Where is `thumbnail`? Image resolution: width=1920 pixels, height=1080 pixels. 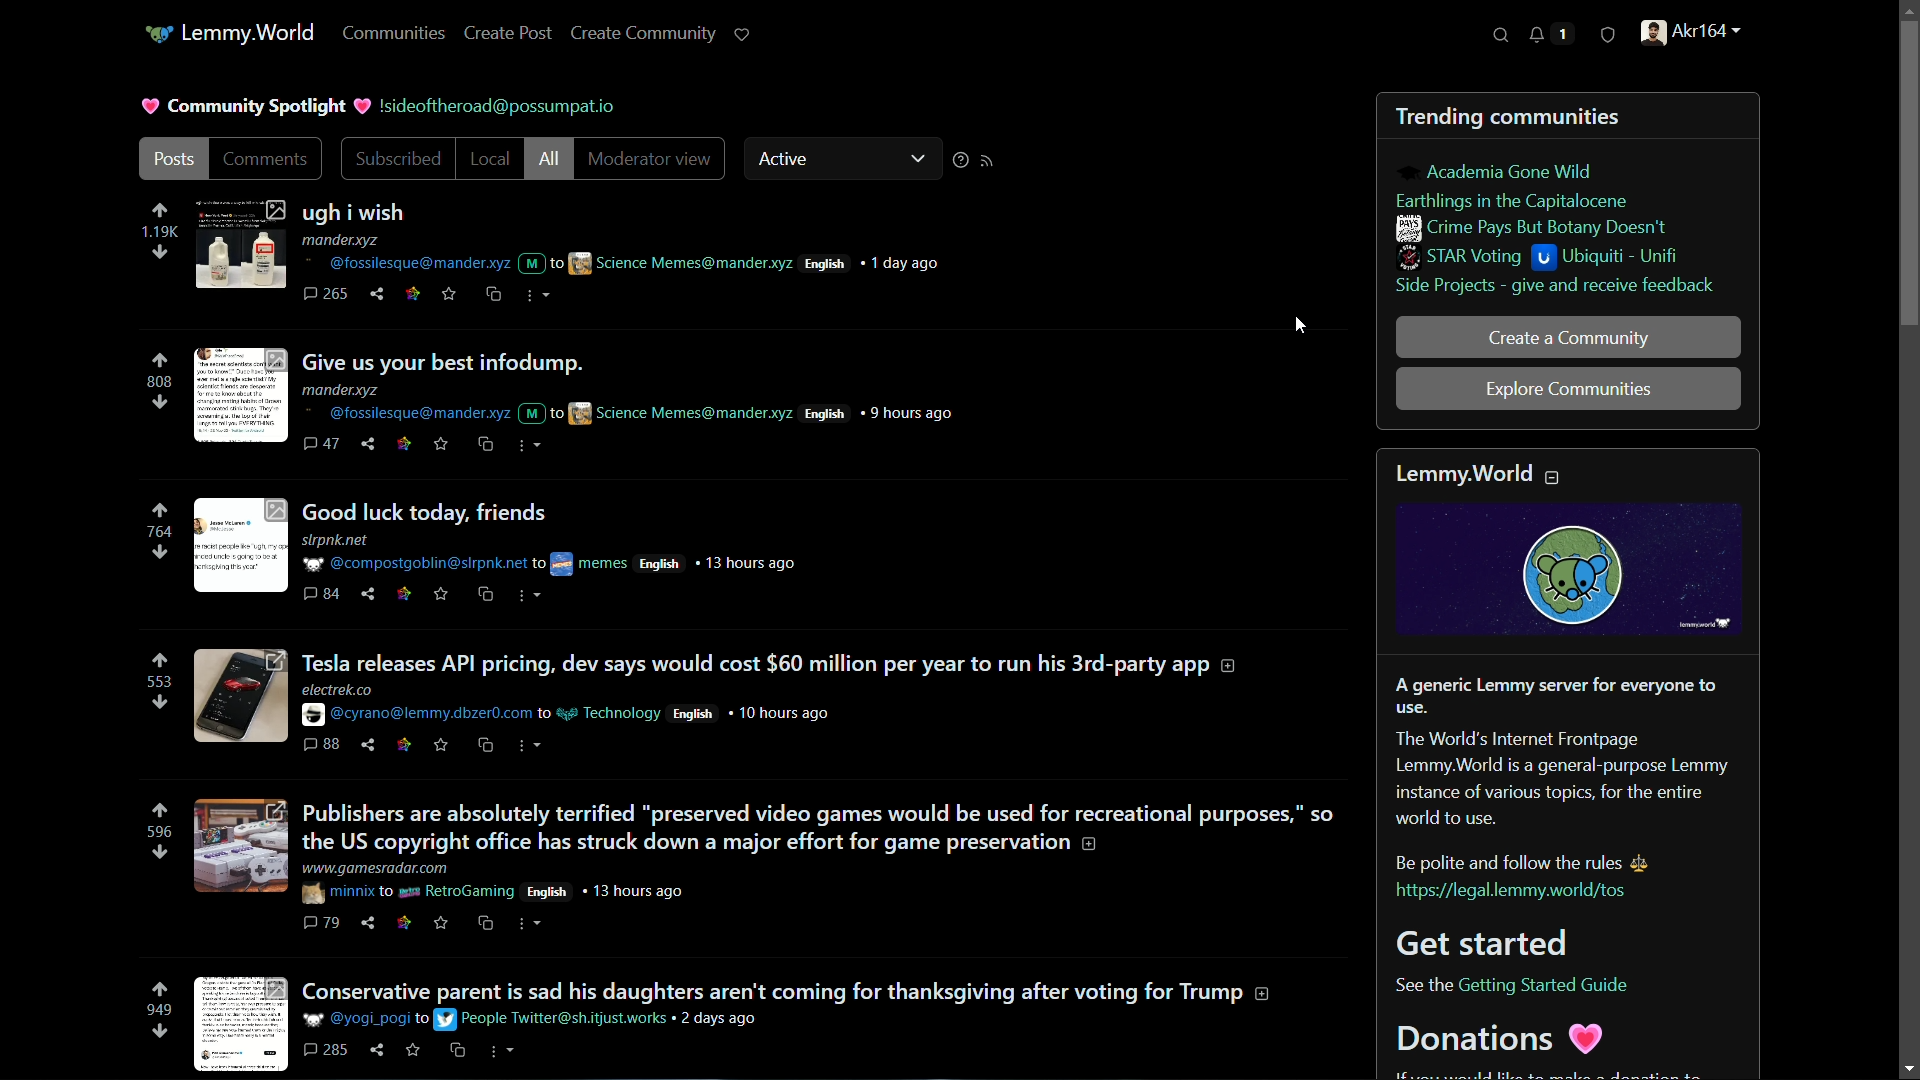 thumbnail is located at coordinates (238, 547).